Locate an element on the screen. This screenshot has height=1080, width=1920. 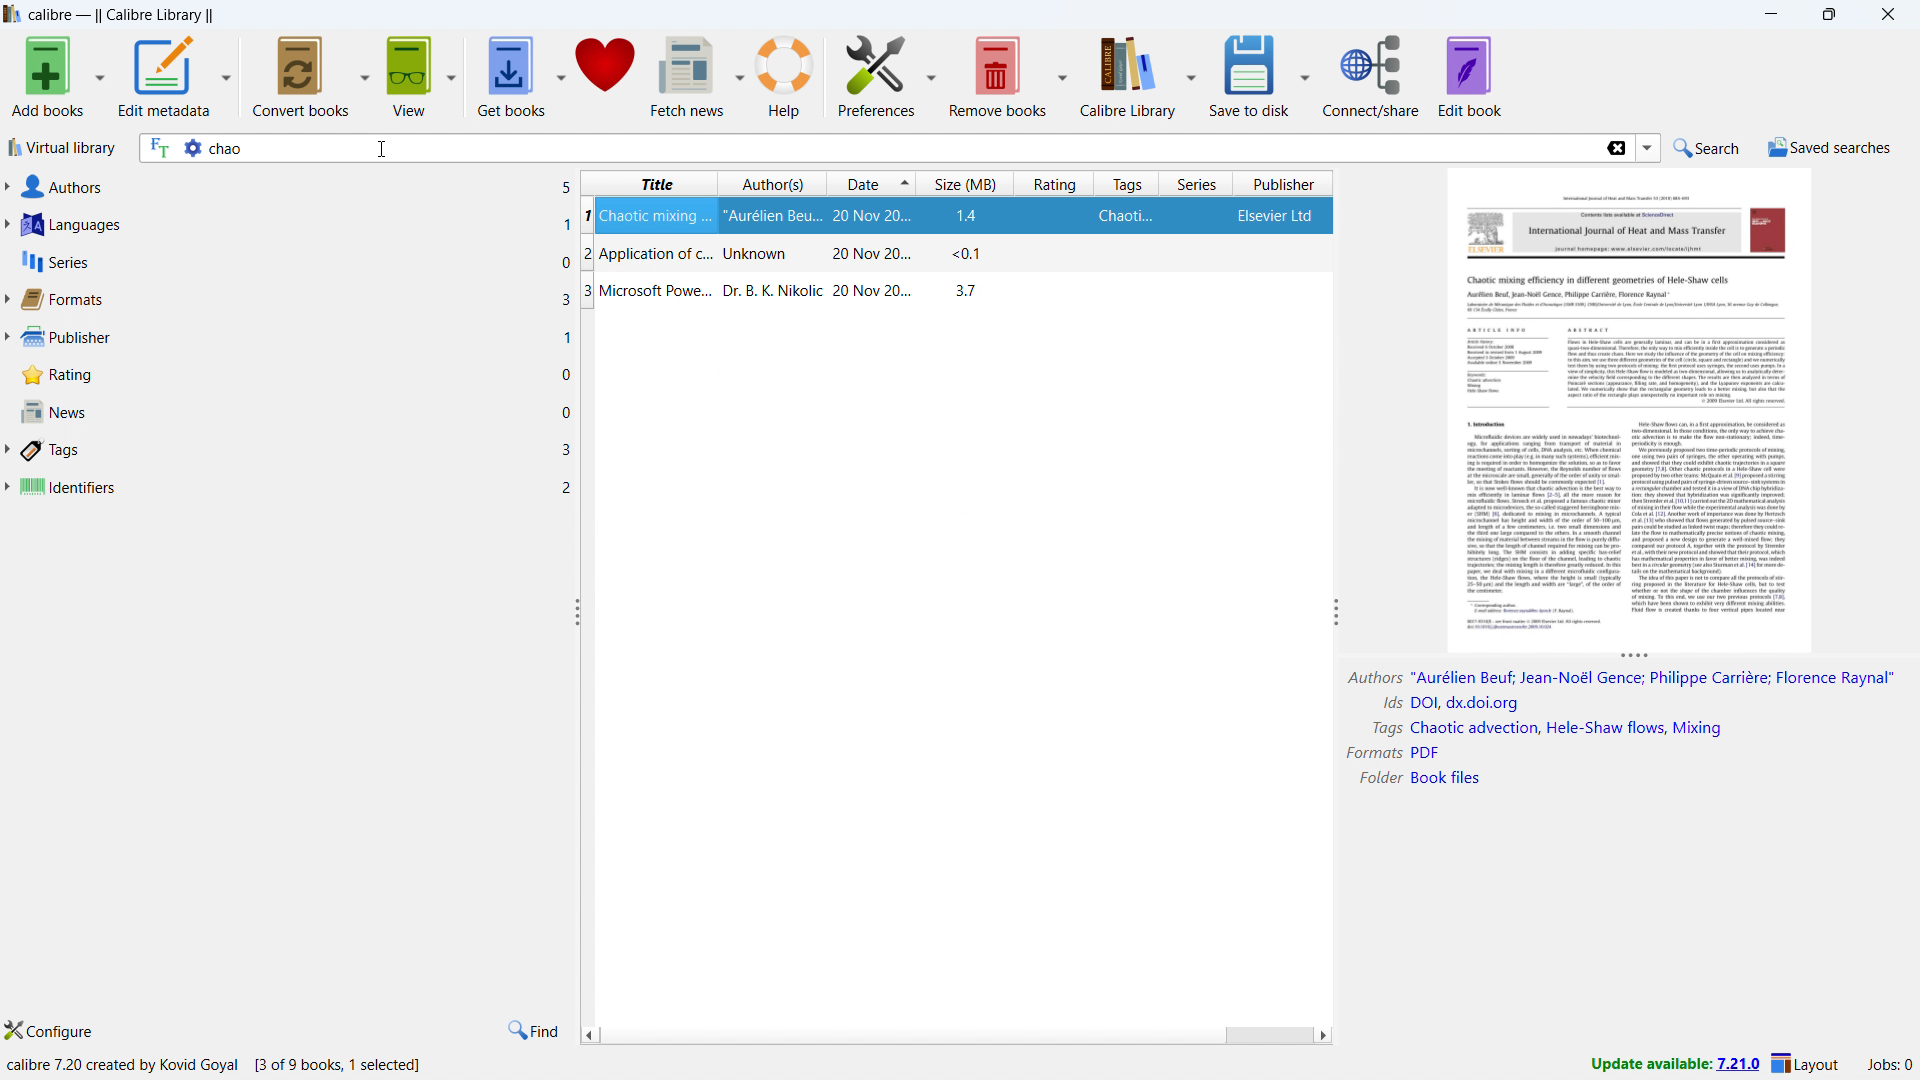
get books options is located at coordinates (561, 74).